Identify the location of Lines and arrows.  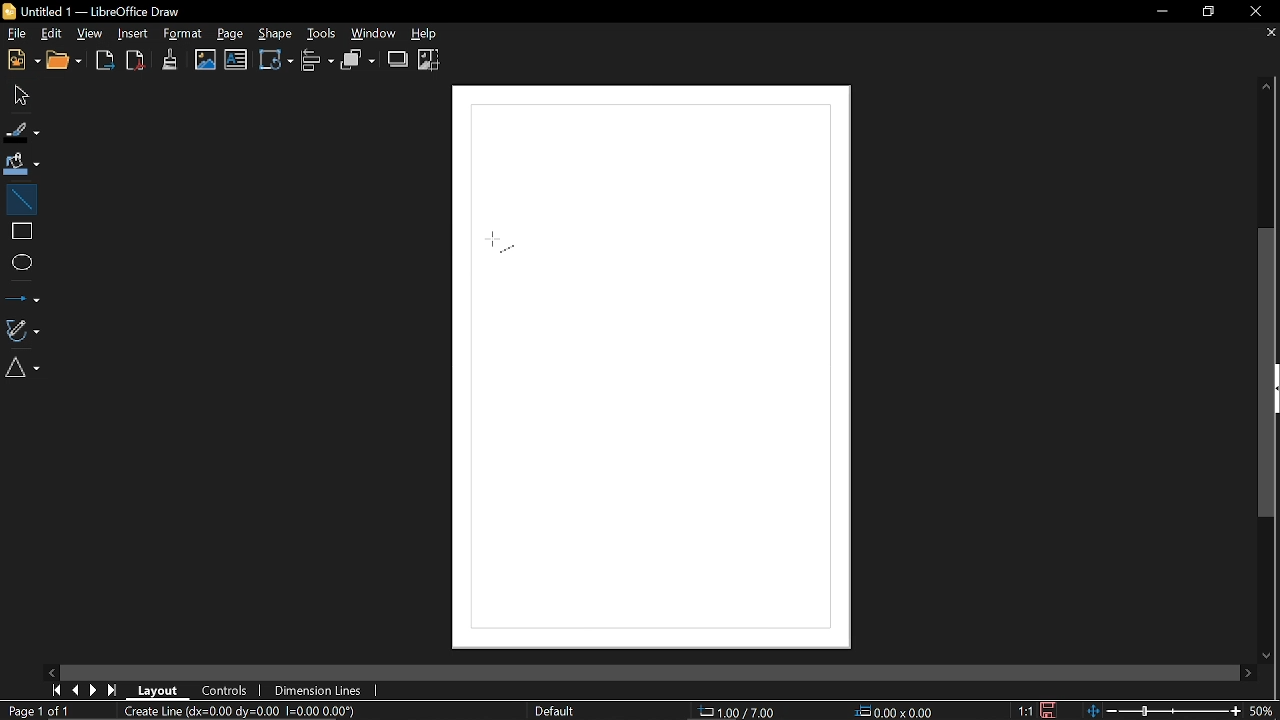
(22, 295).